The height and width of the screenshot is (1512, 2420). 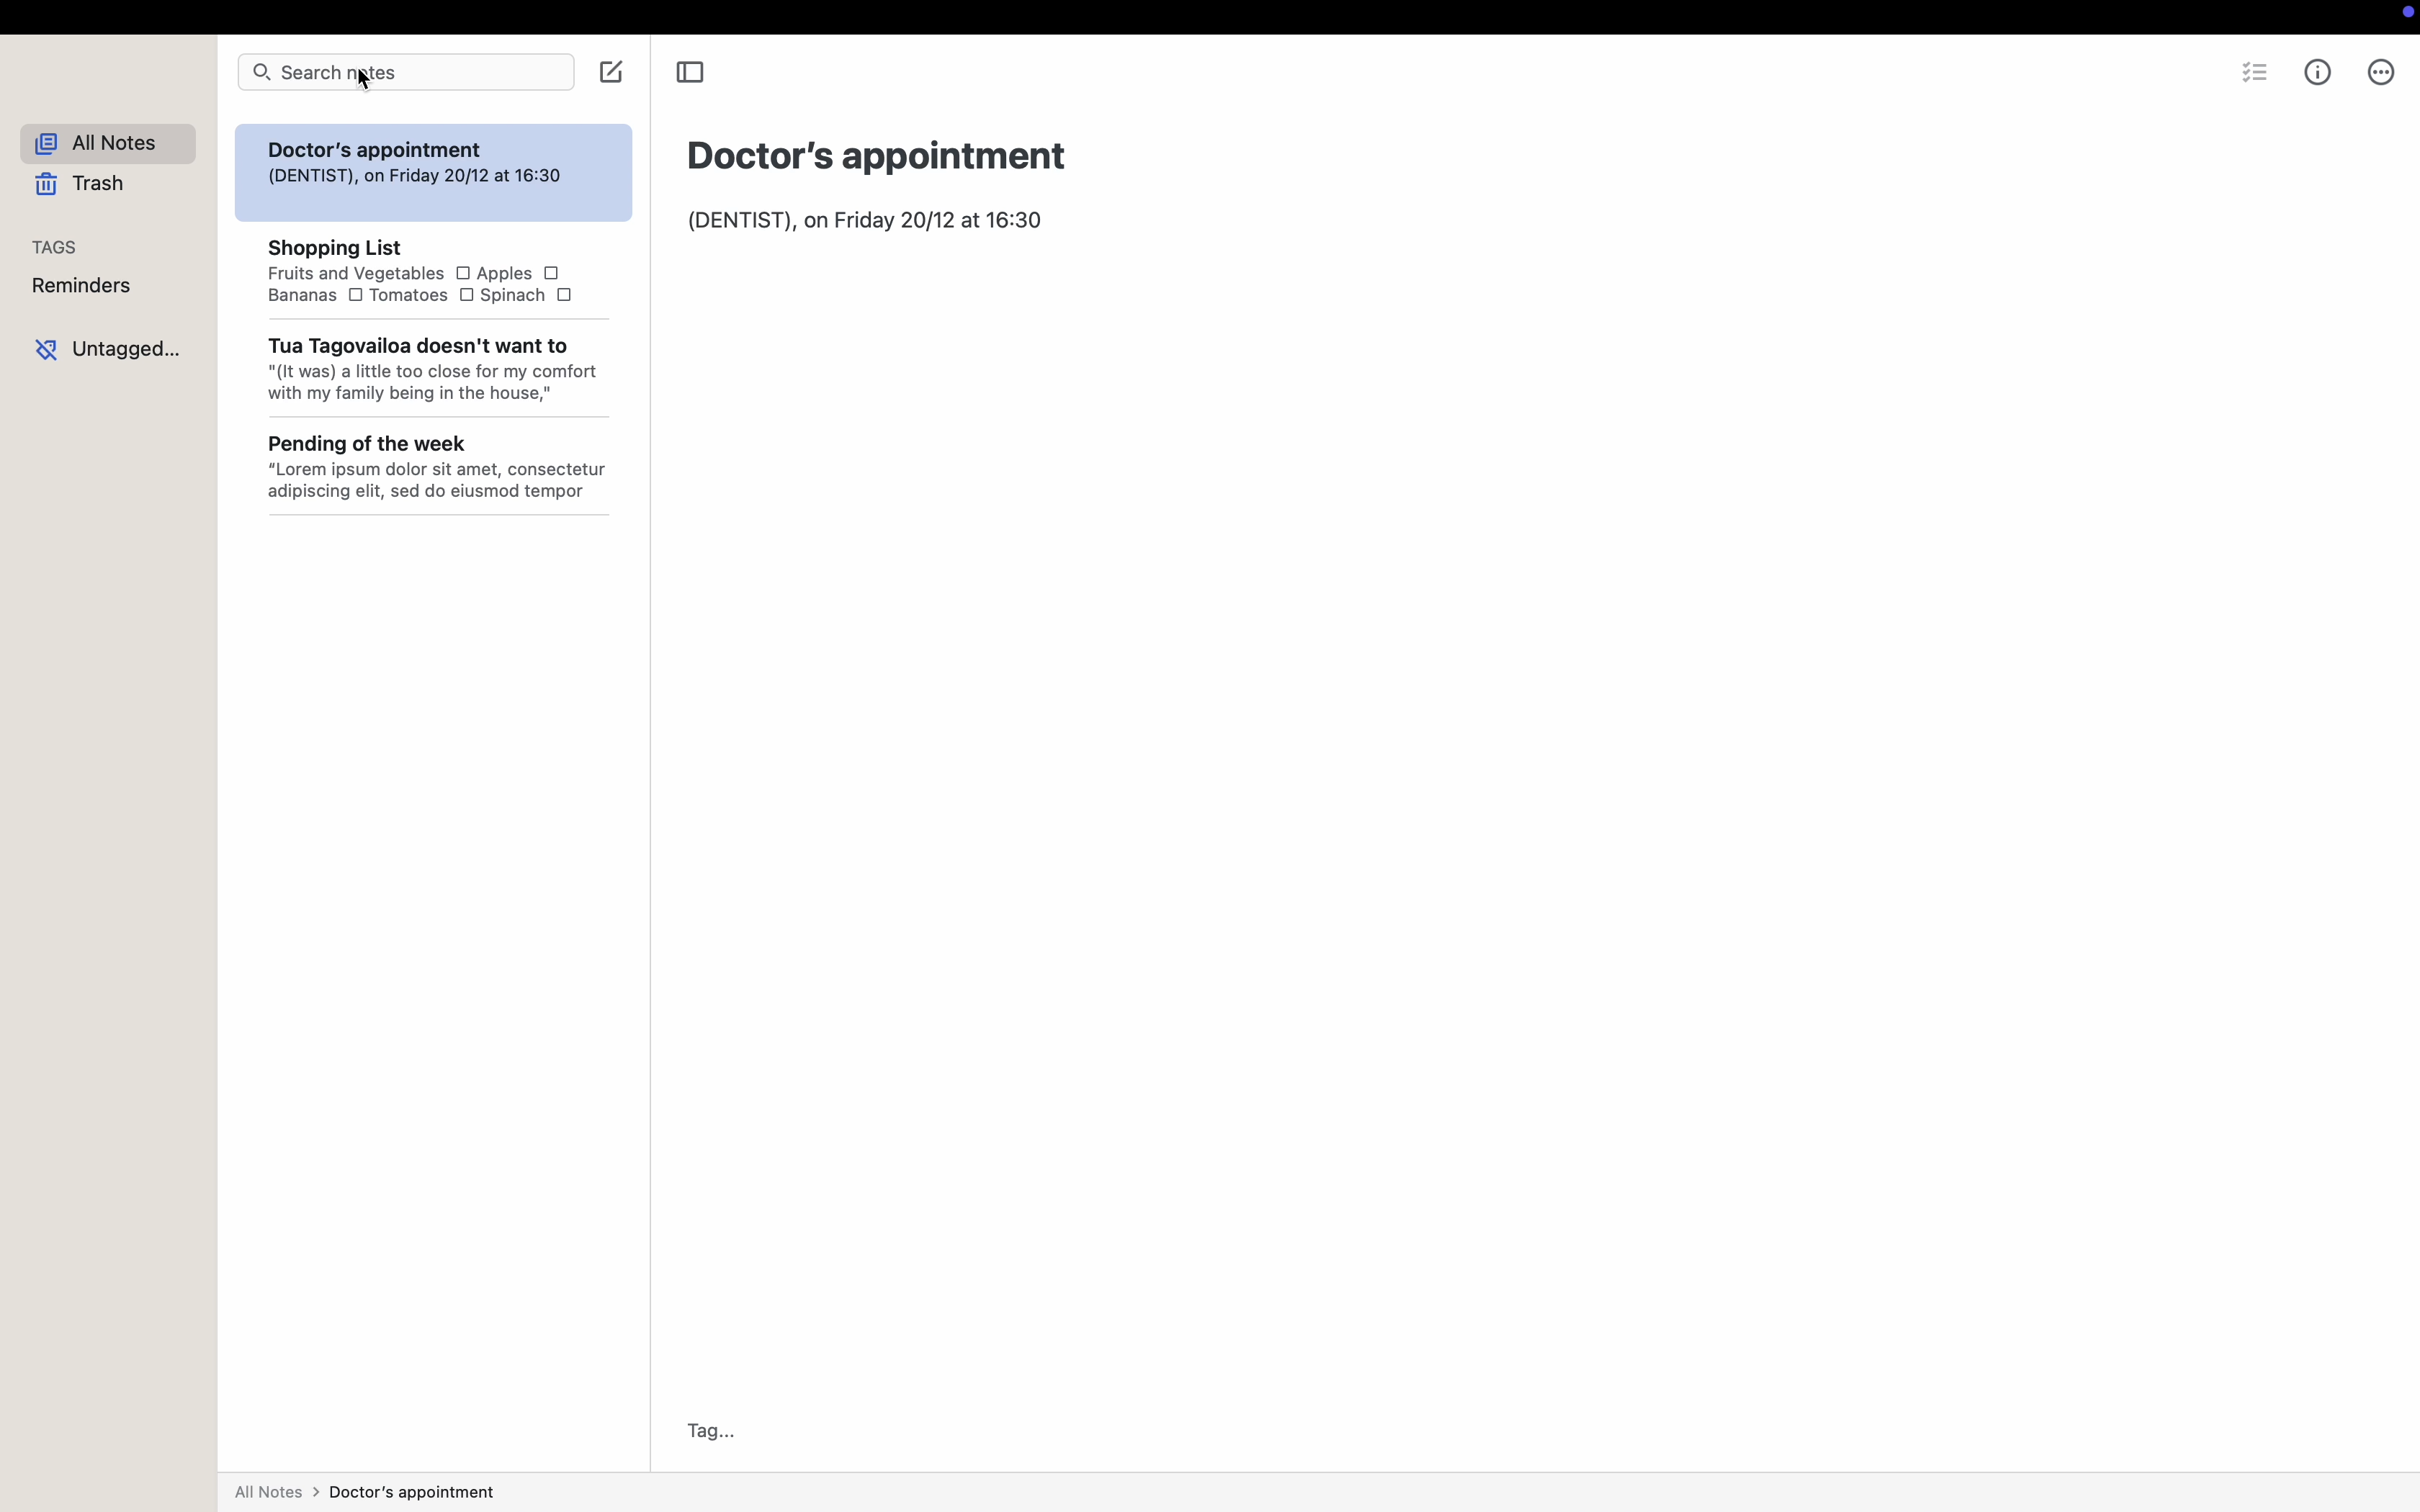 I want to click on Tua Tagovailoa doesn't want to
"(It was) a little too close for my comfort
with my family being in the house,", so click(x=434, y=373).